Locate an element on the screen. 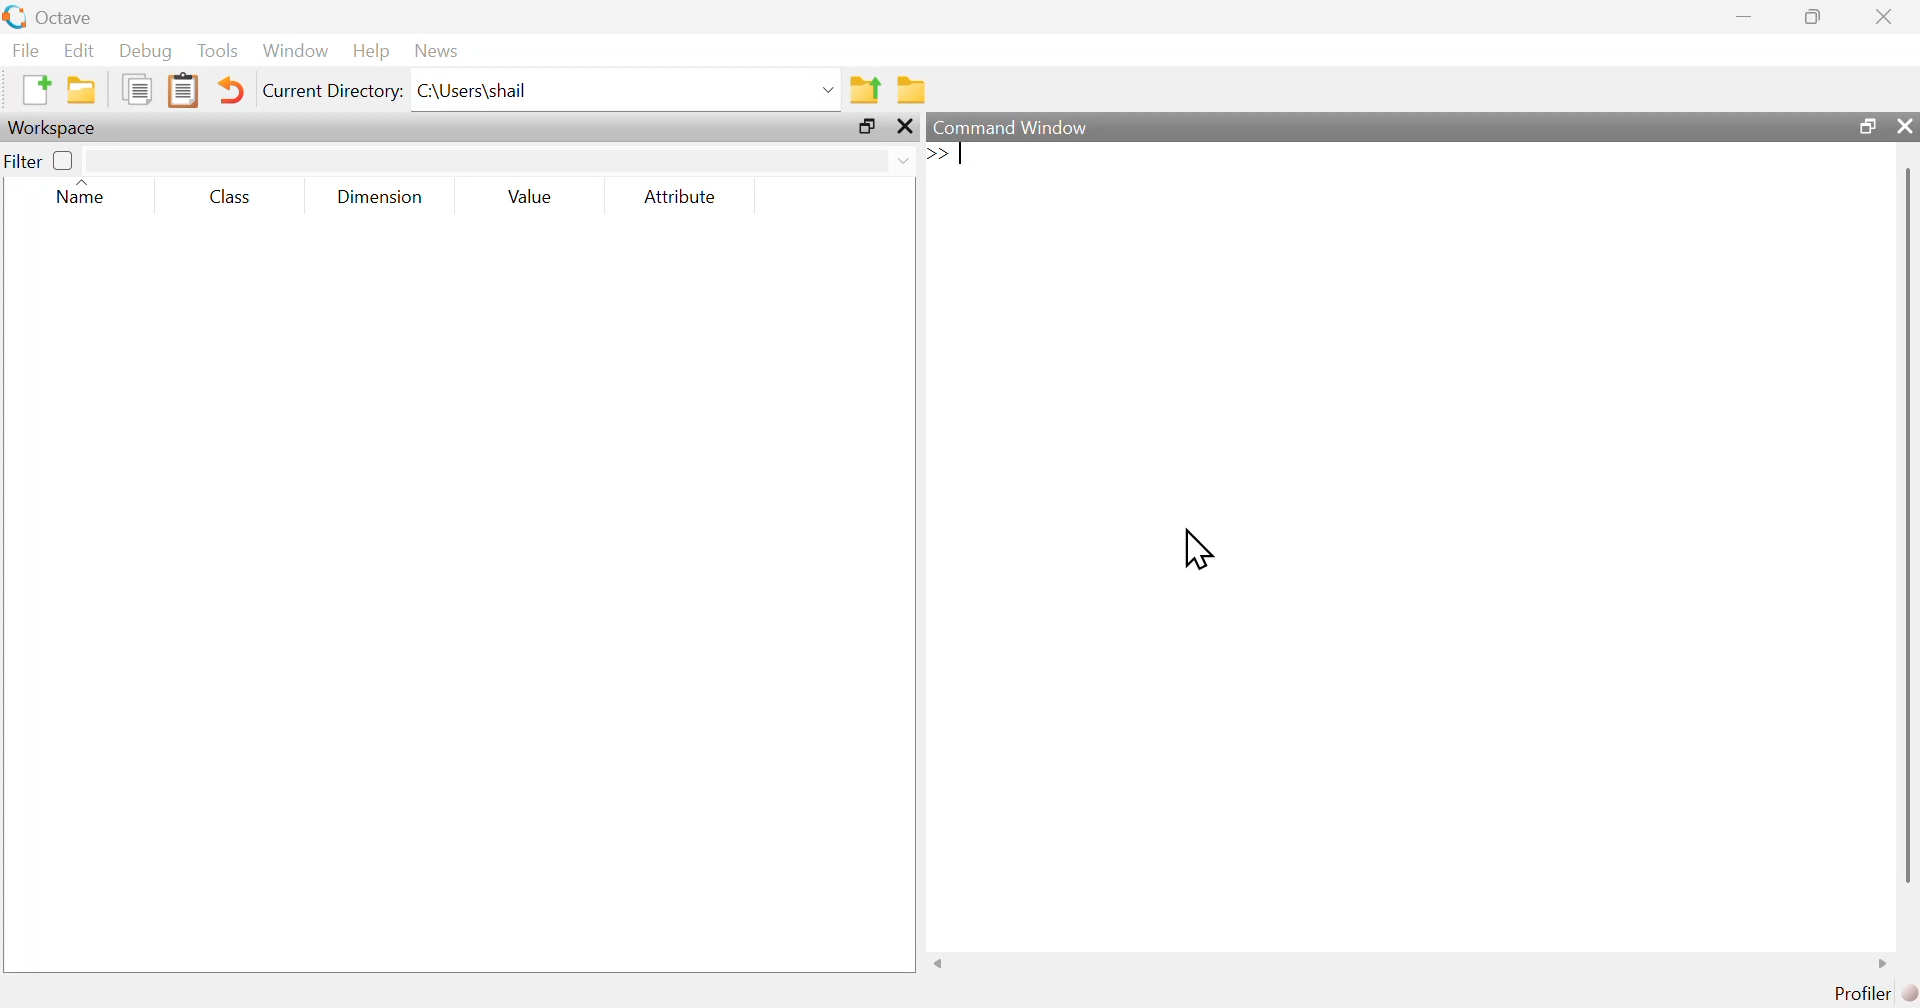 Image resolution: width=1920 pixels, height=1008 pixels. Edit is located at coordinates (77, 50).